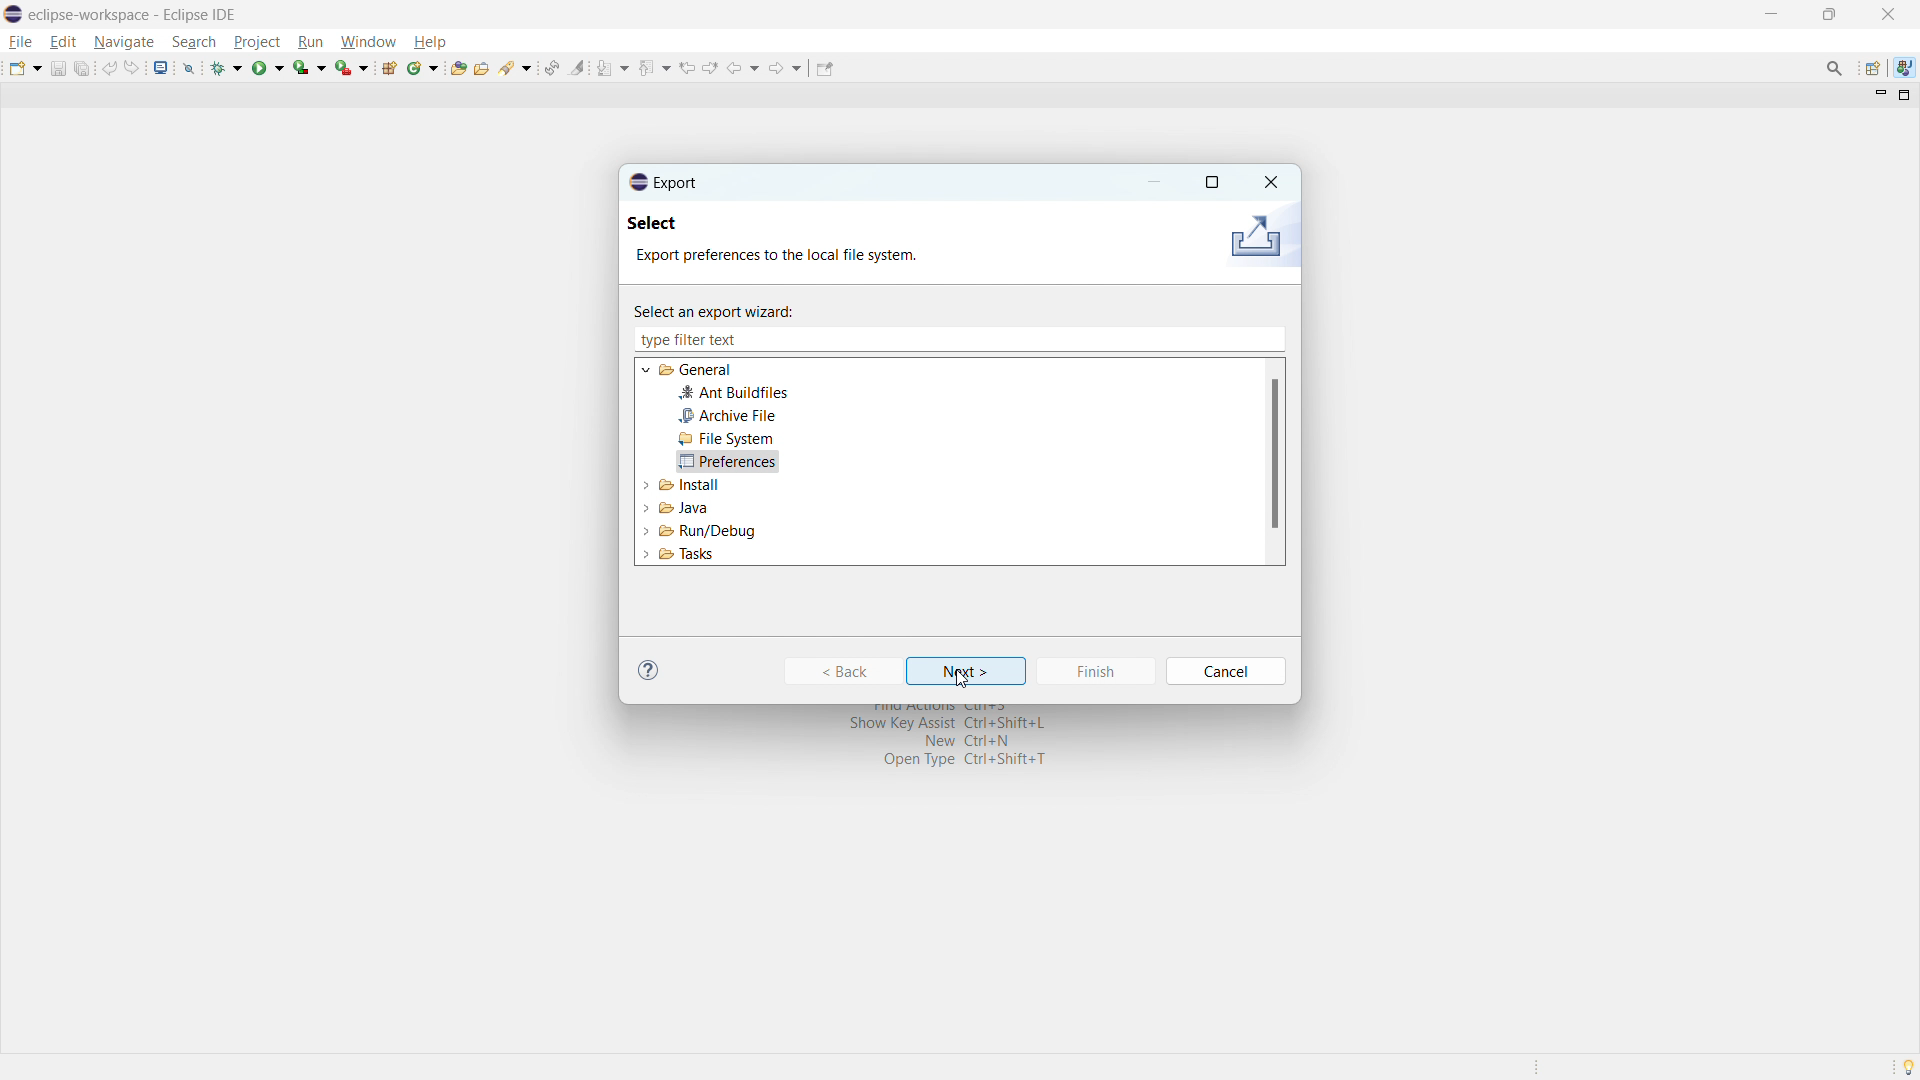 The height and width of the screenshot is (1080, 1920). I want to click on minimize, so click(1768, 13).